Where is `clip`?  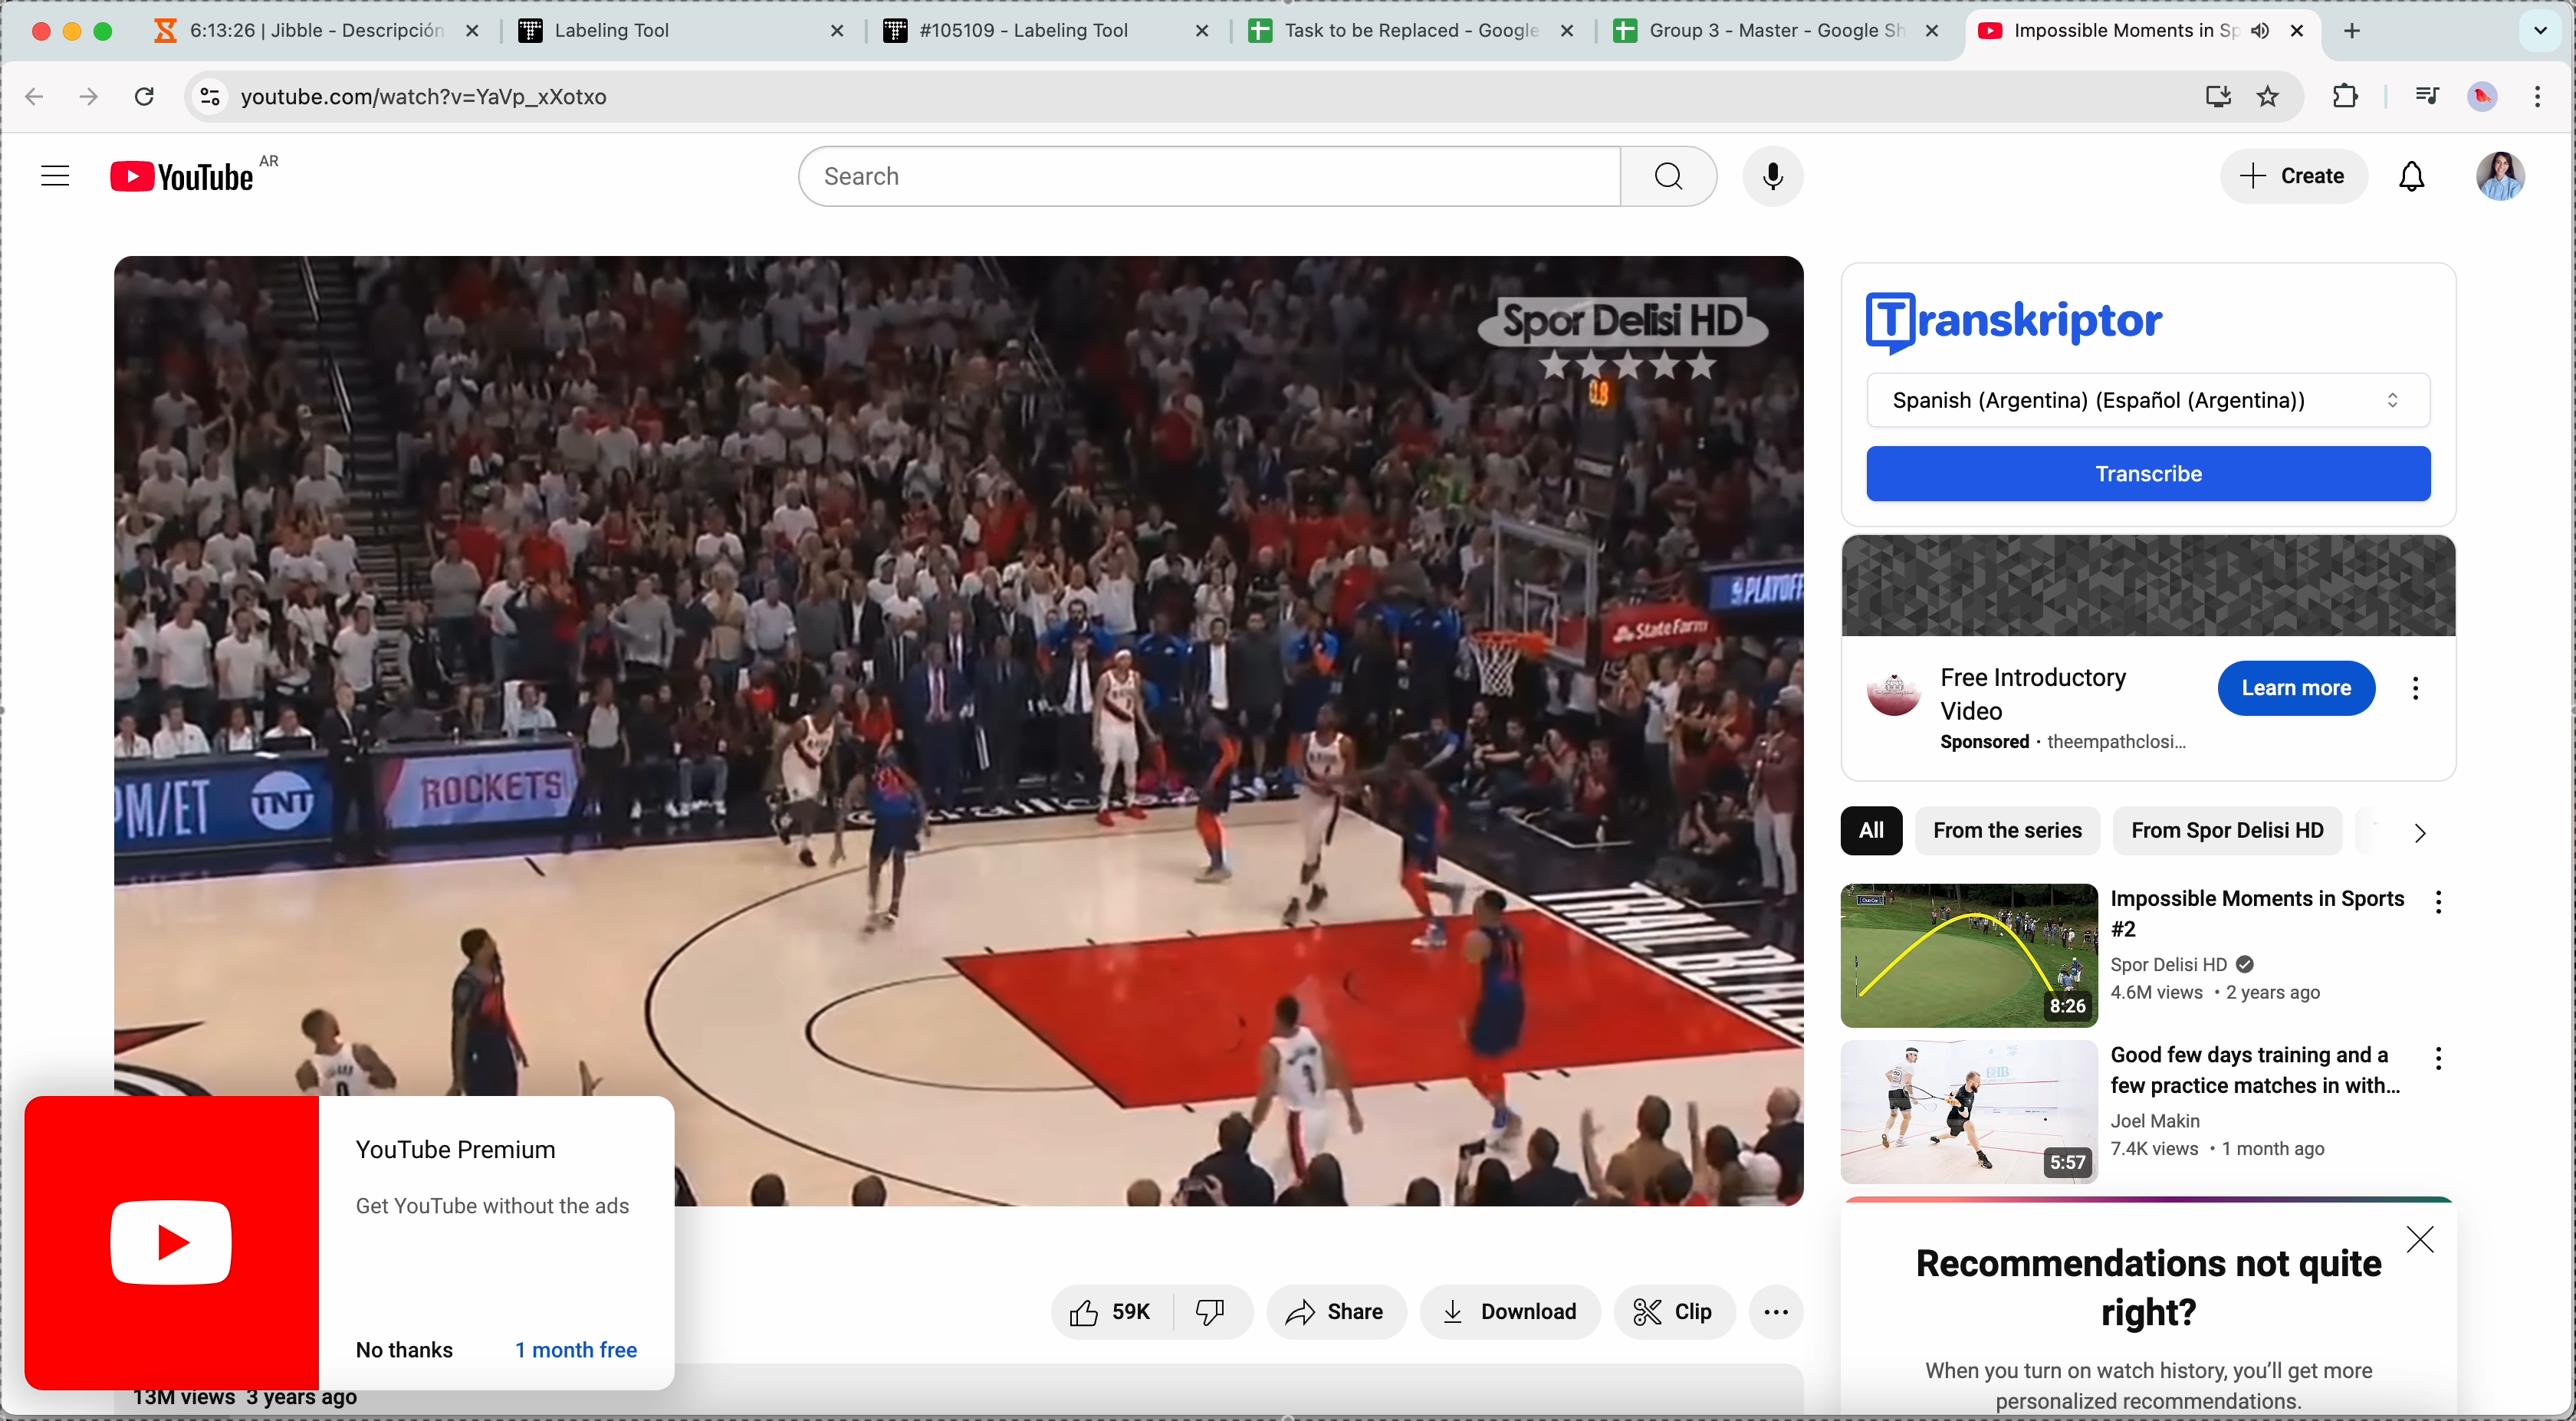
clip is located at coordinates (1668, 1311).